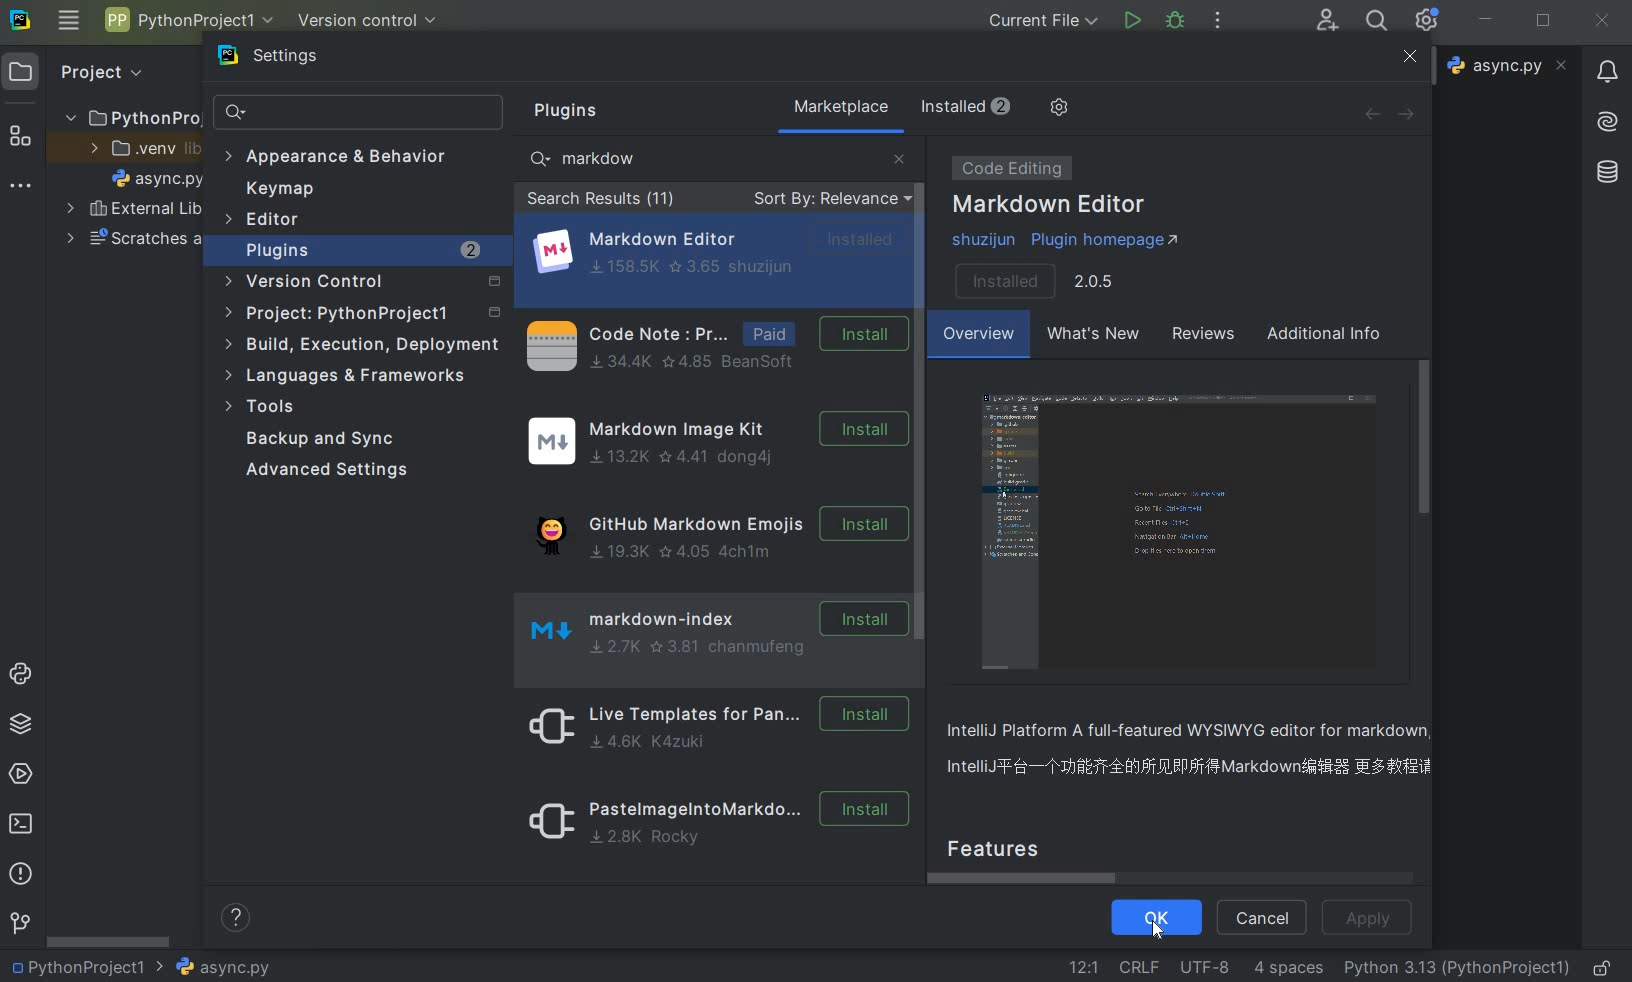 The height and width of the screenshot is (982, 1632). What do you see at coordinates (573, 111) in the screenshot?
I see `plugins` at bounding box center [573, 111].